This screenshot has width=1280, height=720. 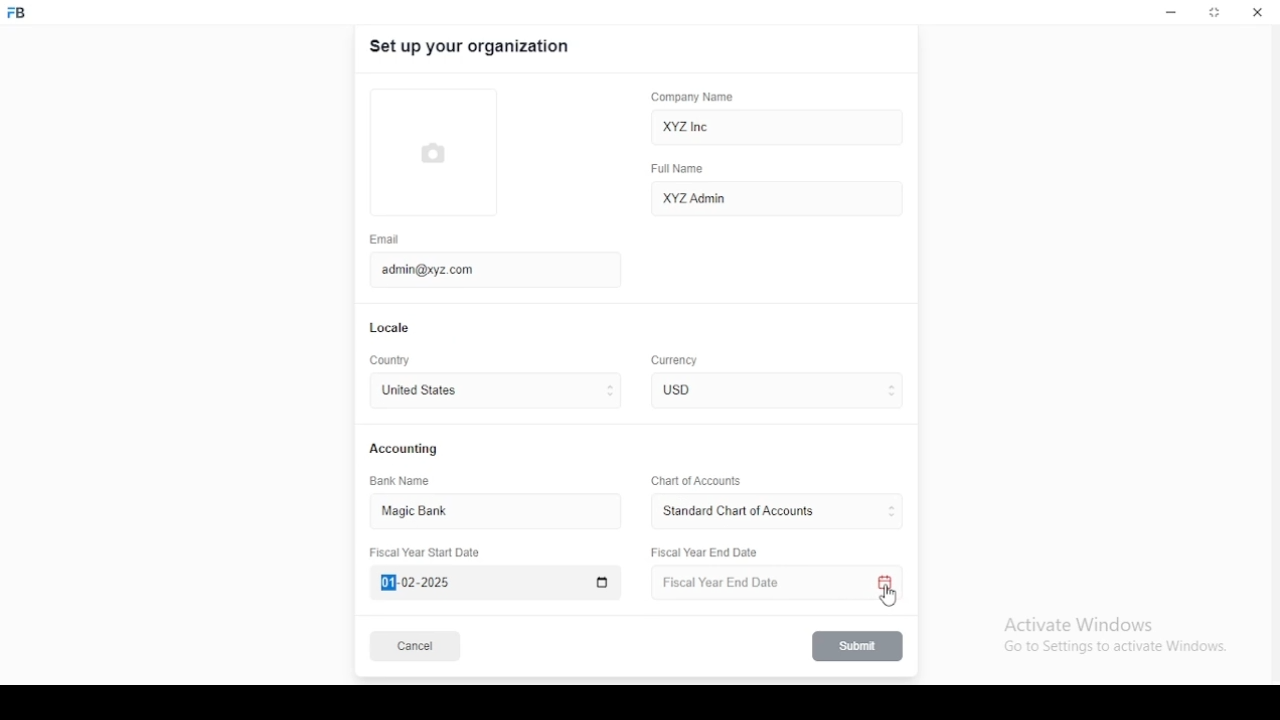 What do you see at coordinates (405, 448) in the screenshot?
I see `accounting` at bounding box center [405, 448].